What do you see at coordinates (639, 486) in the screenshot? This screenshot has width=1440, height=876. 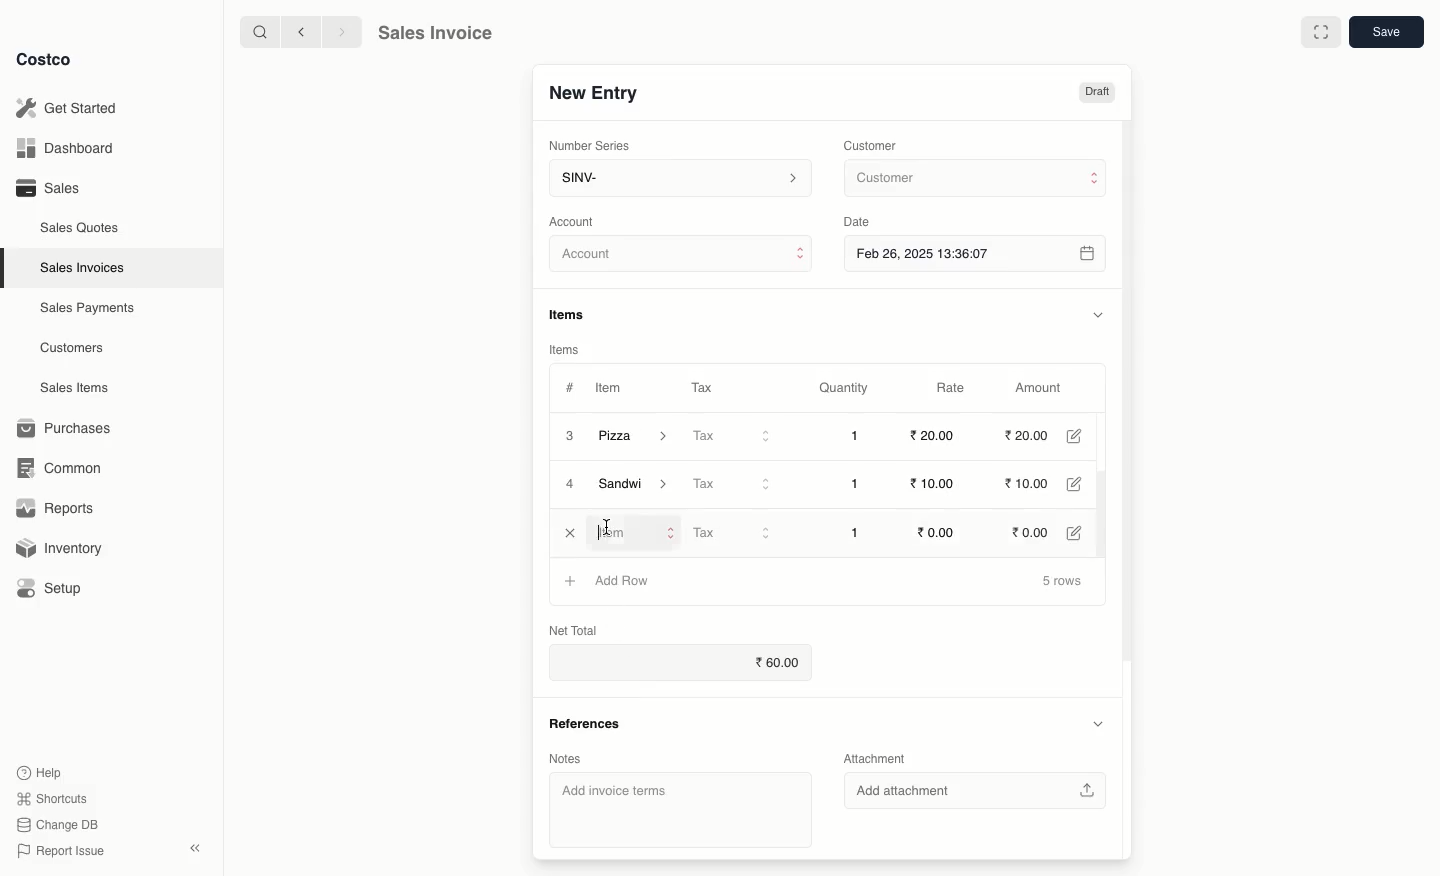 I see `Sandwich` at bounding box center [639, 486].